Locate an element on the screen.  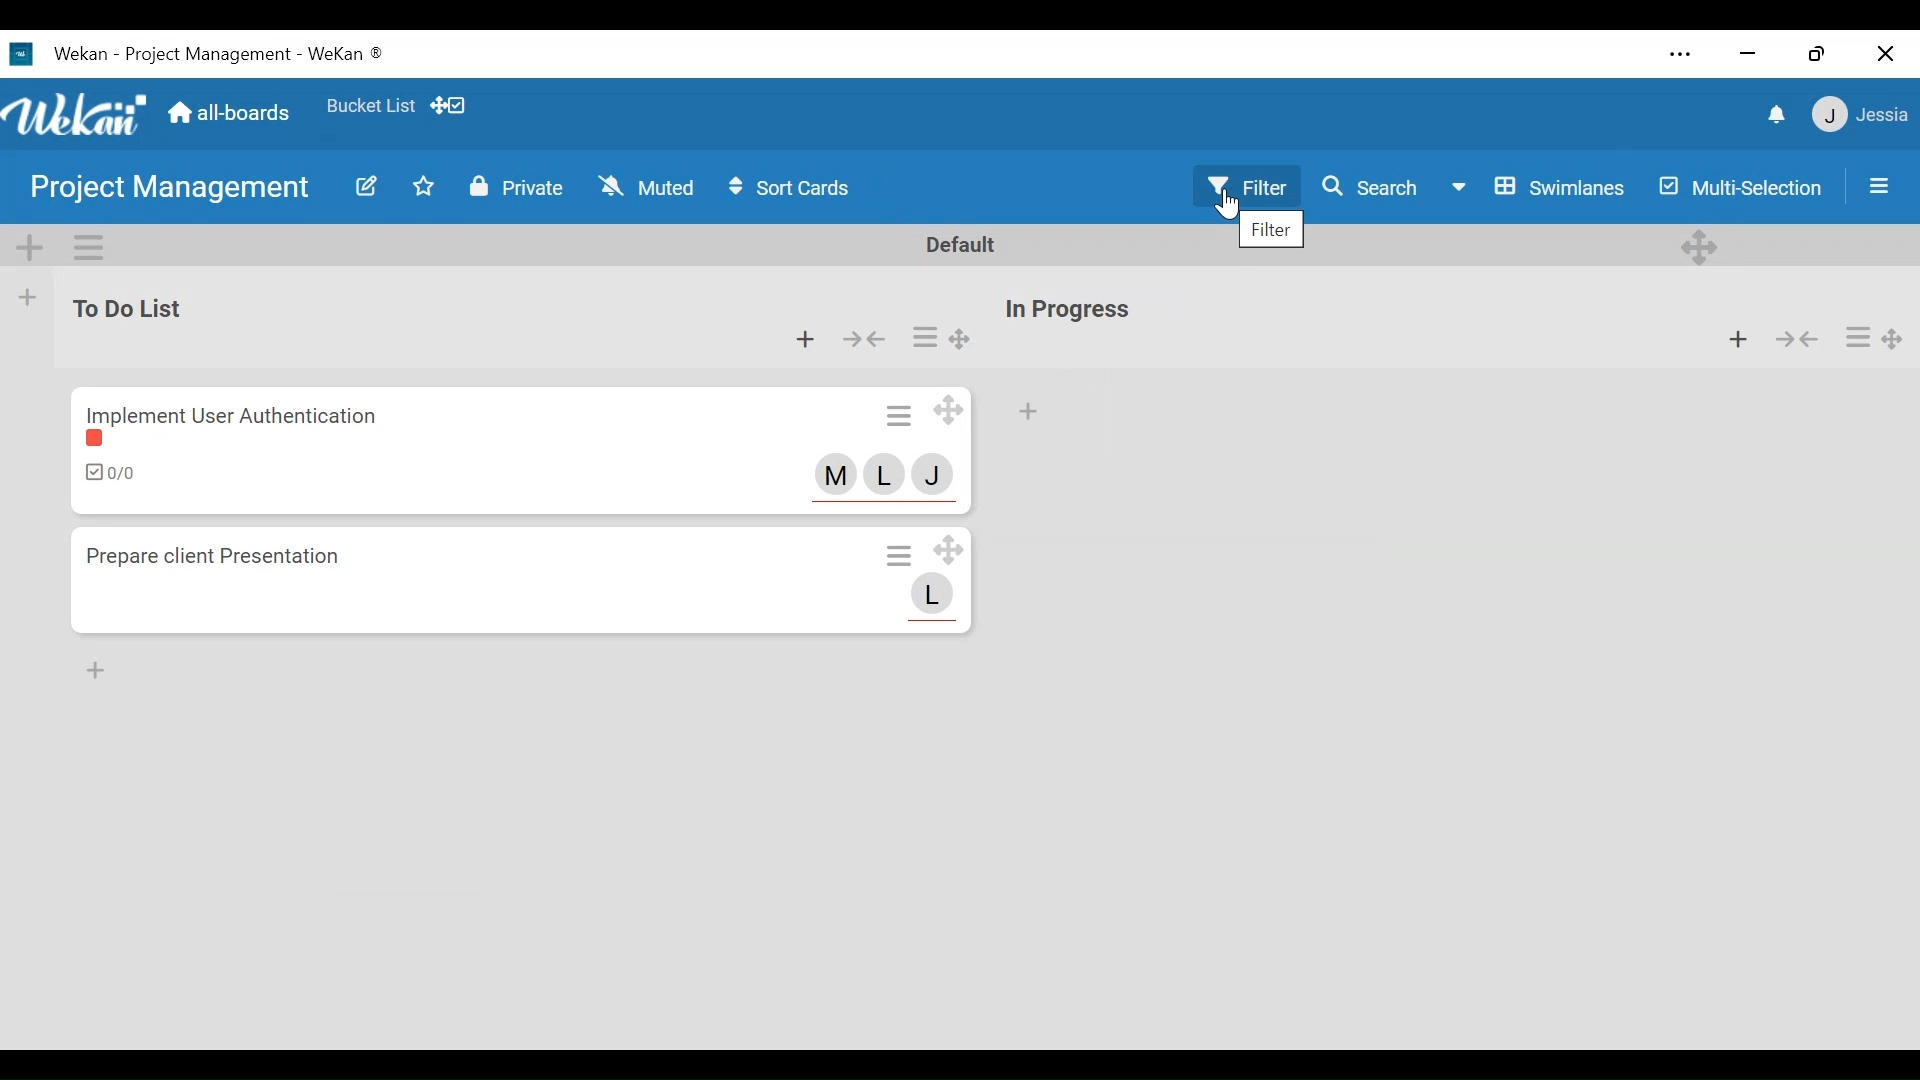
Default is located at coordinates (955, 244).